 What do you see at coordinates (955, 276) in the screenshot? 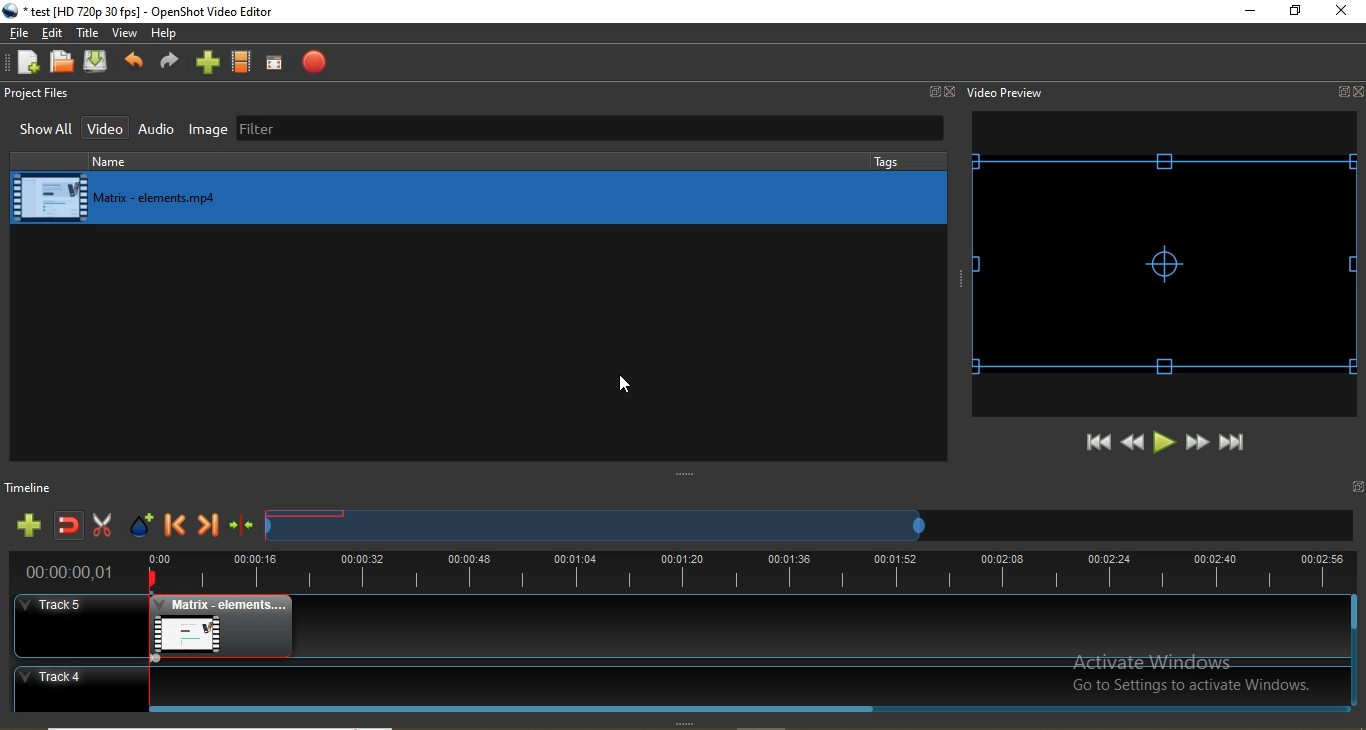
I see `adjust window` at bounding box center [955, 276].